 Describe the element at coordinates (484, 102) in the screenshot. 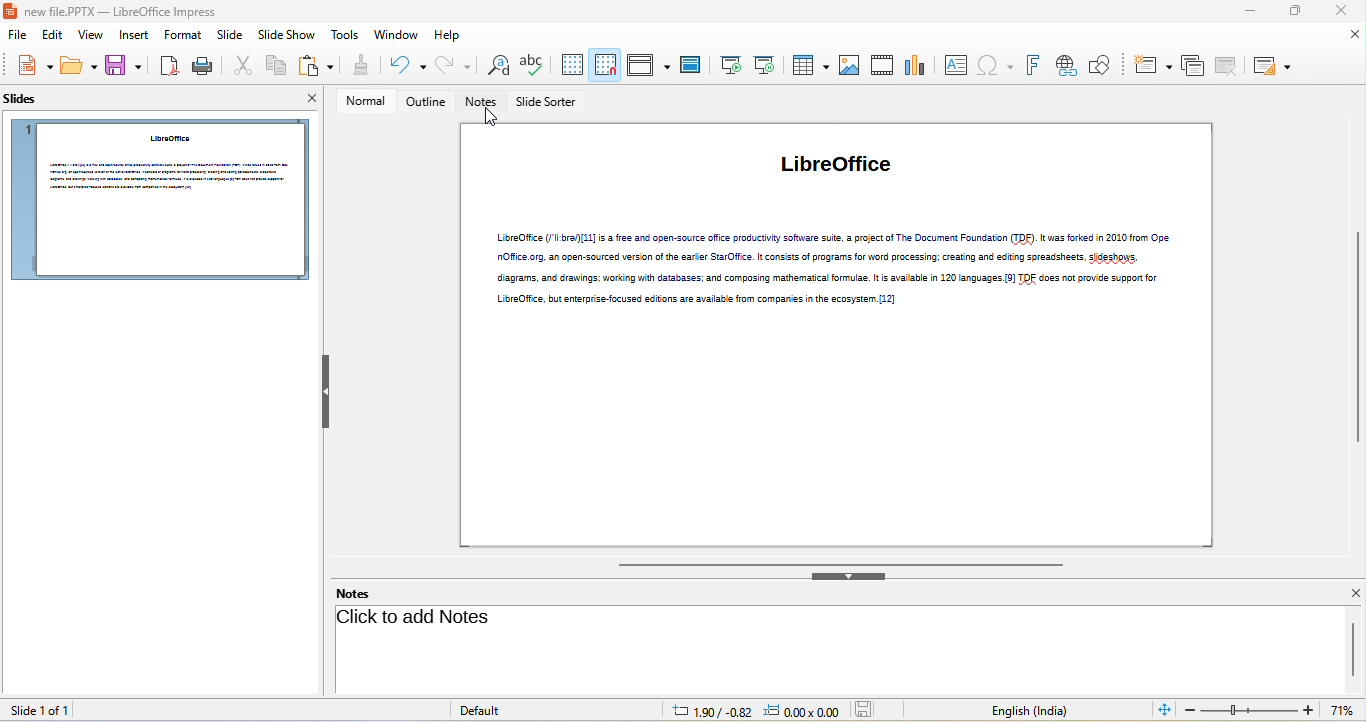

I see `notes` at that location.